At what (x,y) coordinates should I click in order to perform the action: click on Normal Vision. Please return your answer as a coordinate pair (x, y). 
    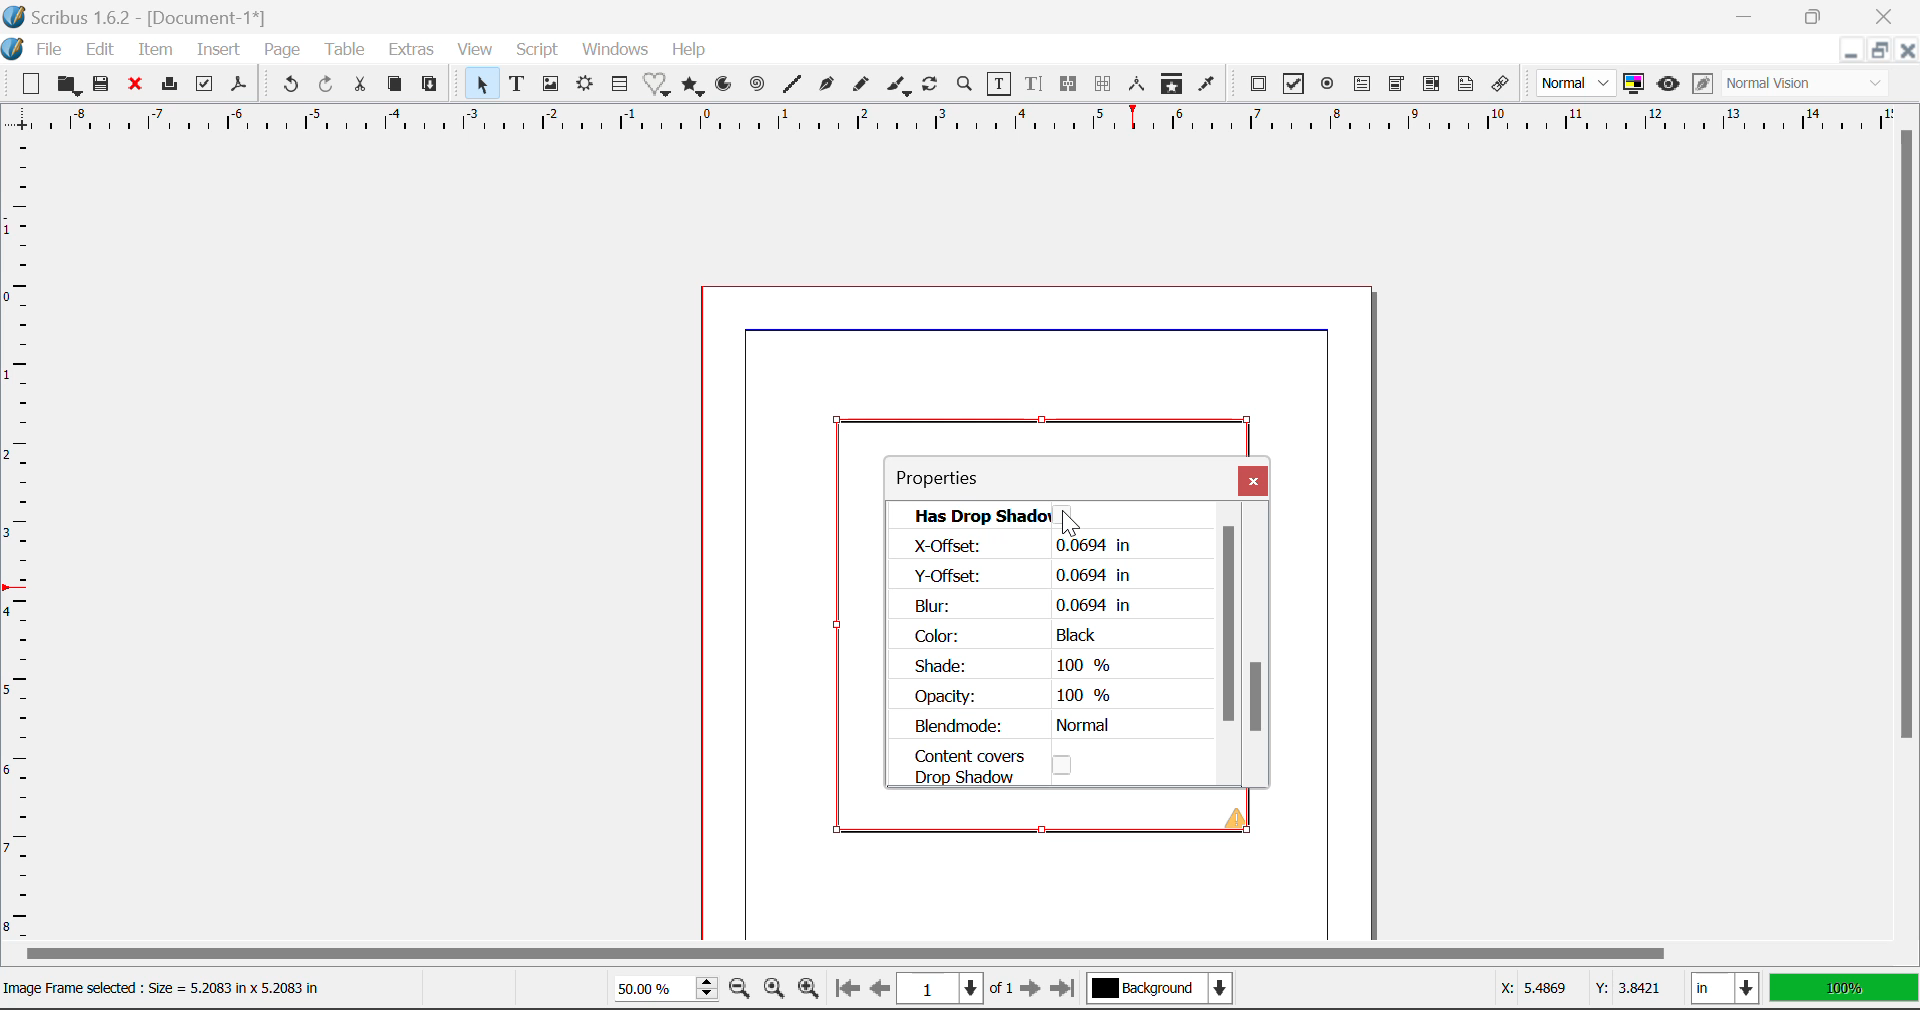
    Looking at the image, I should click on (1806, 83).